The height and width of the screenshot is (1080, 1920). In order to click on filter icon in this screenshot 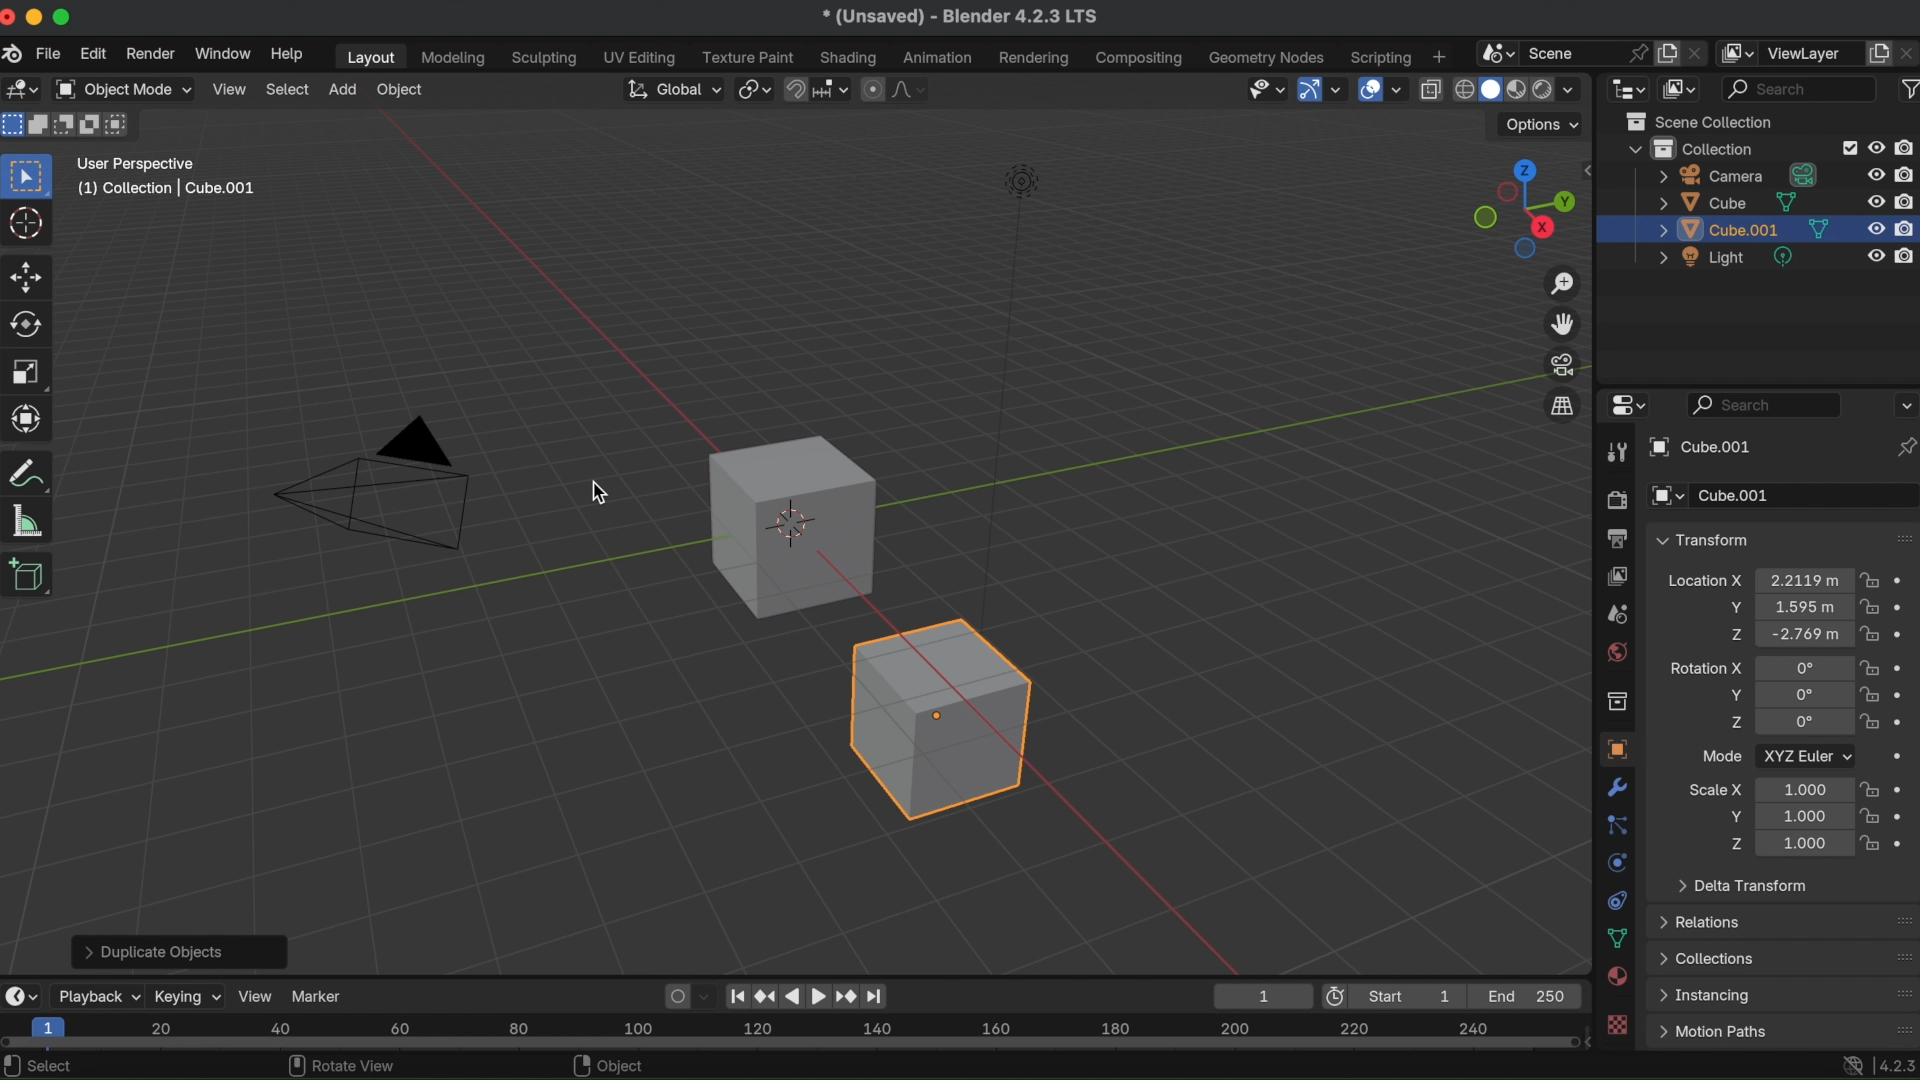, I will do `click(1907, 87)`.